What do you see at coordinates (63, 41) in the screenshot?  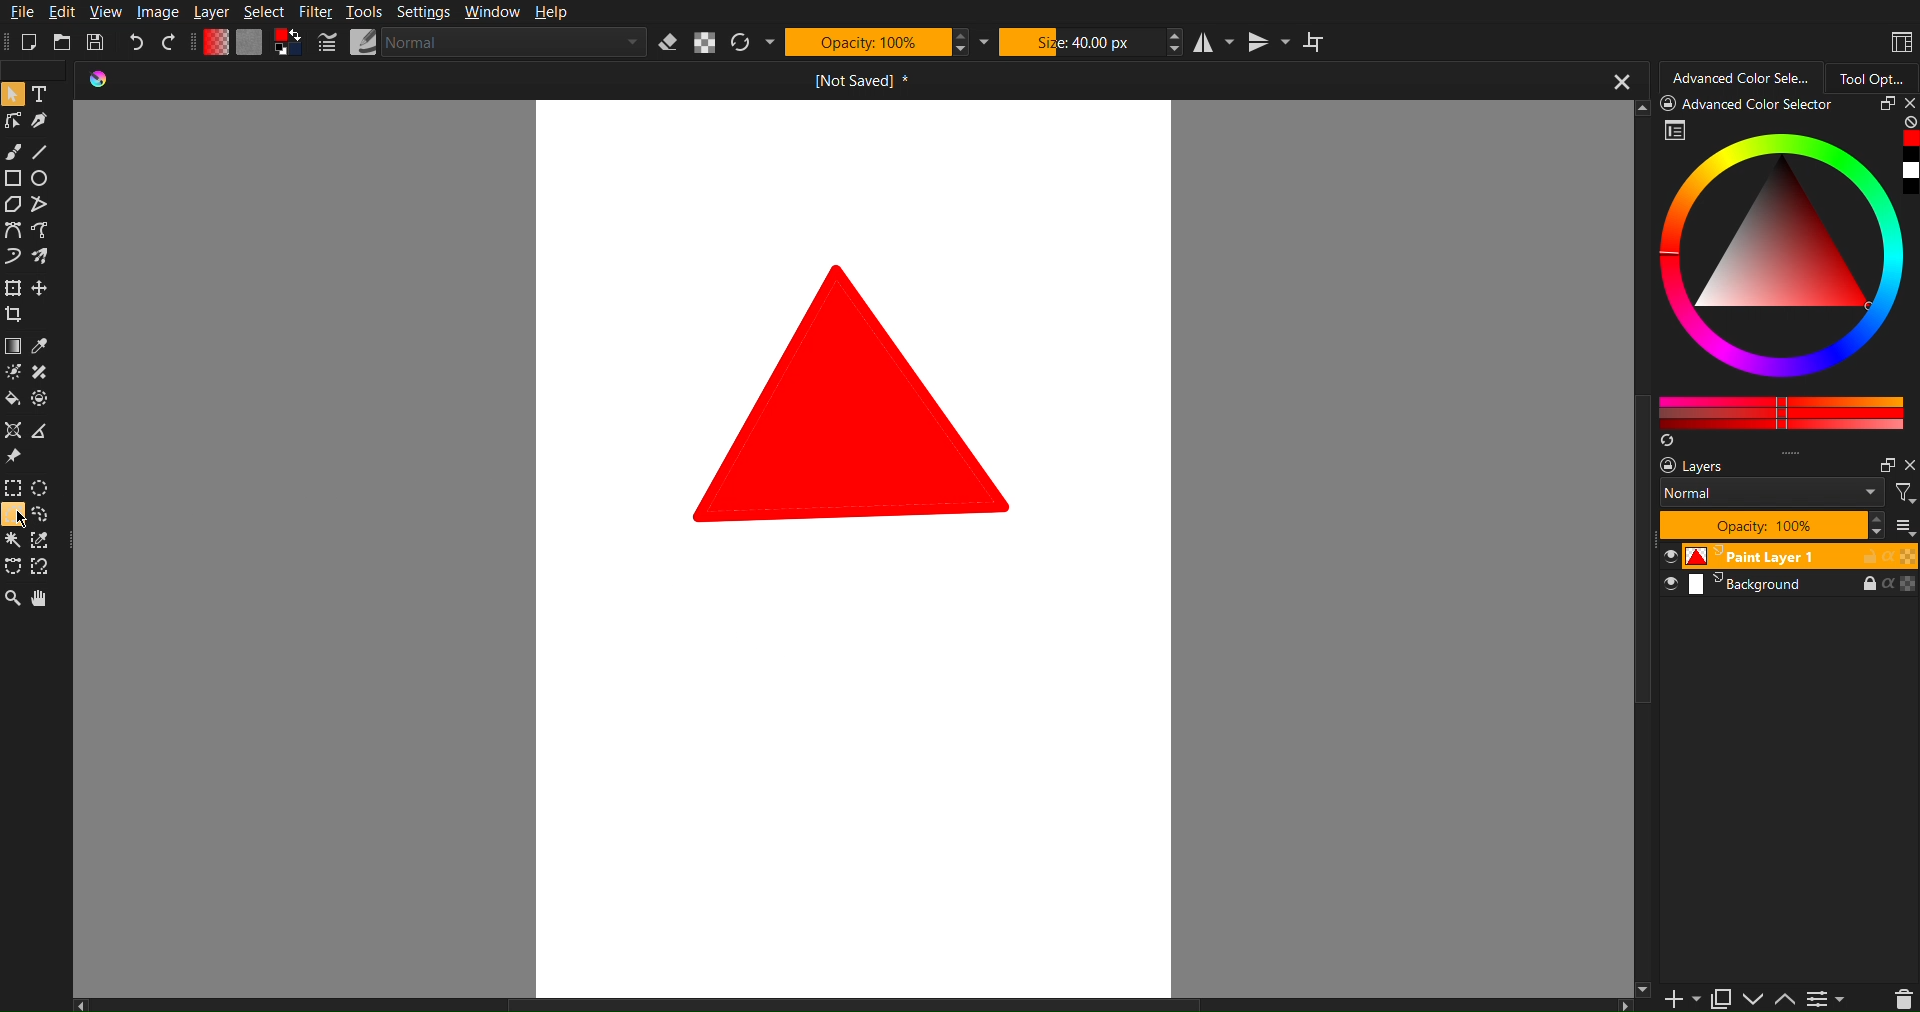 I see `Open` at bounding box center [63, 41].